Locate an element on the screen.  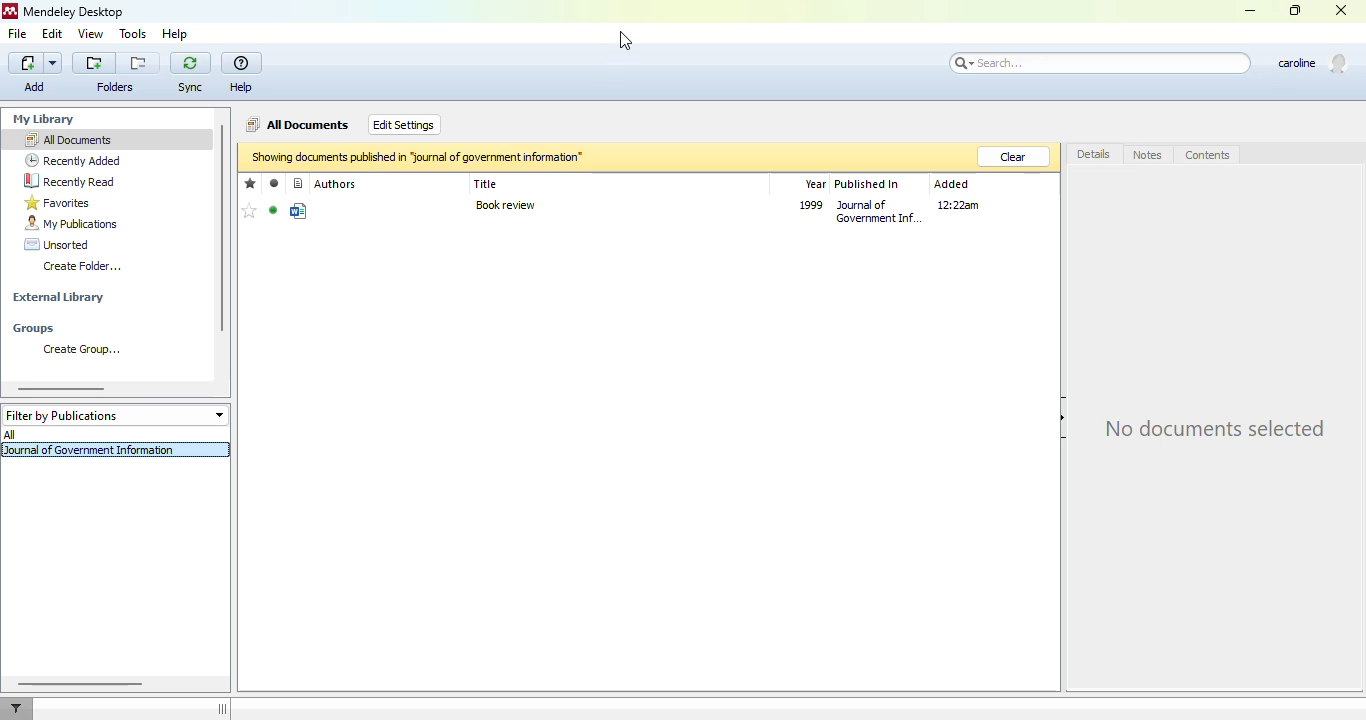
logo is located at coordinates (10, 11).